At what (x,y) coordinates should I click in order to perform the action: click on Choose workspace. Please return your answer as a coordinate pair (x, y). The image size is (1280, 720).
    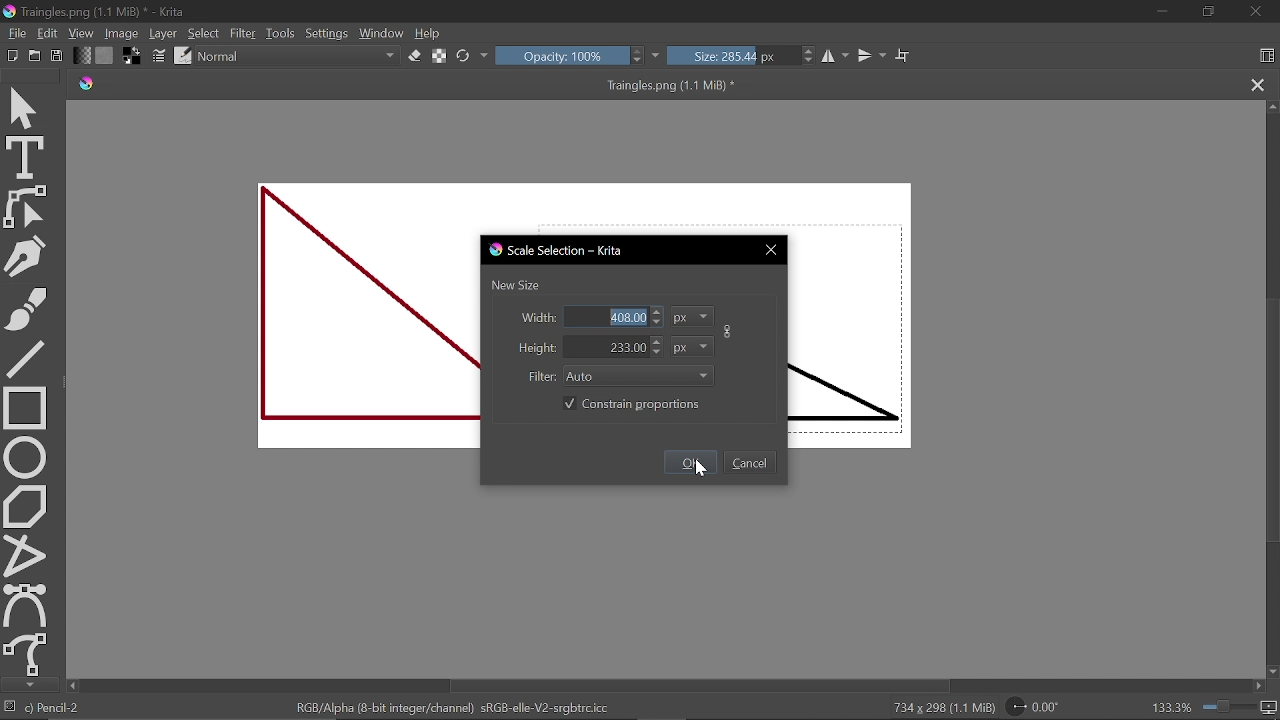
    Looking at the image, I should click on (1266, 55).